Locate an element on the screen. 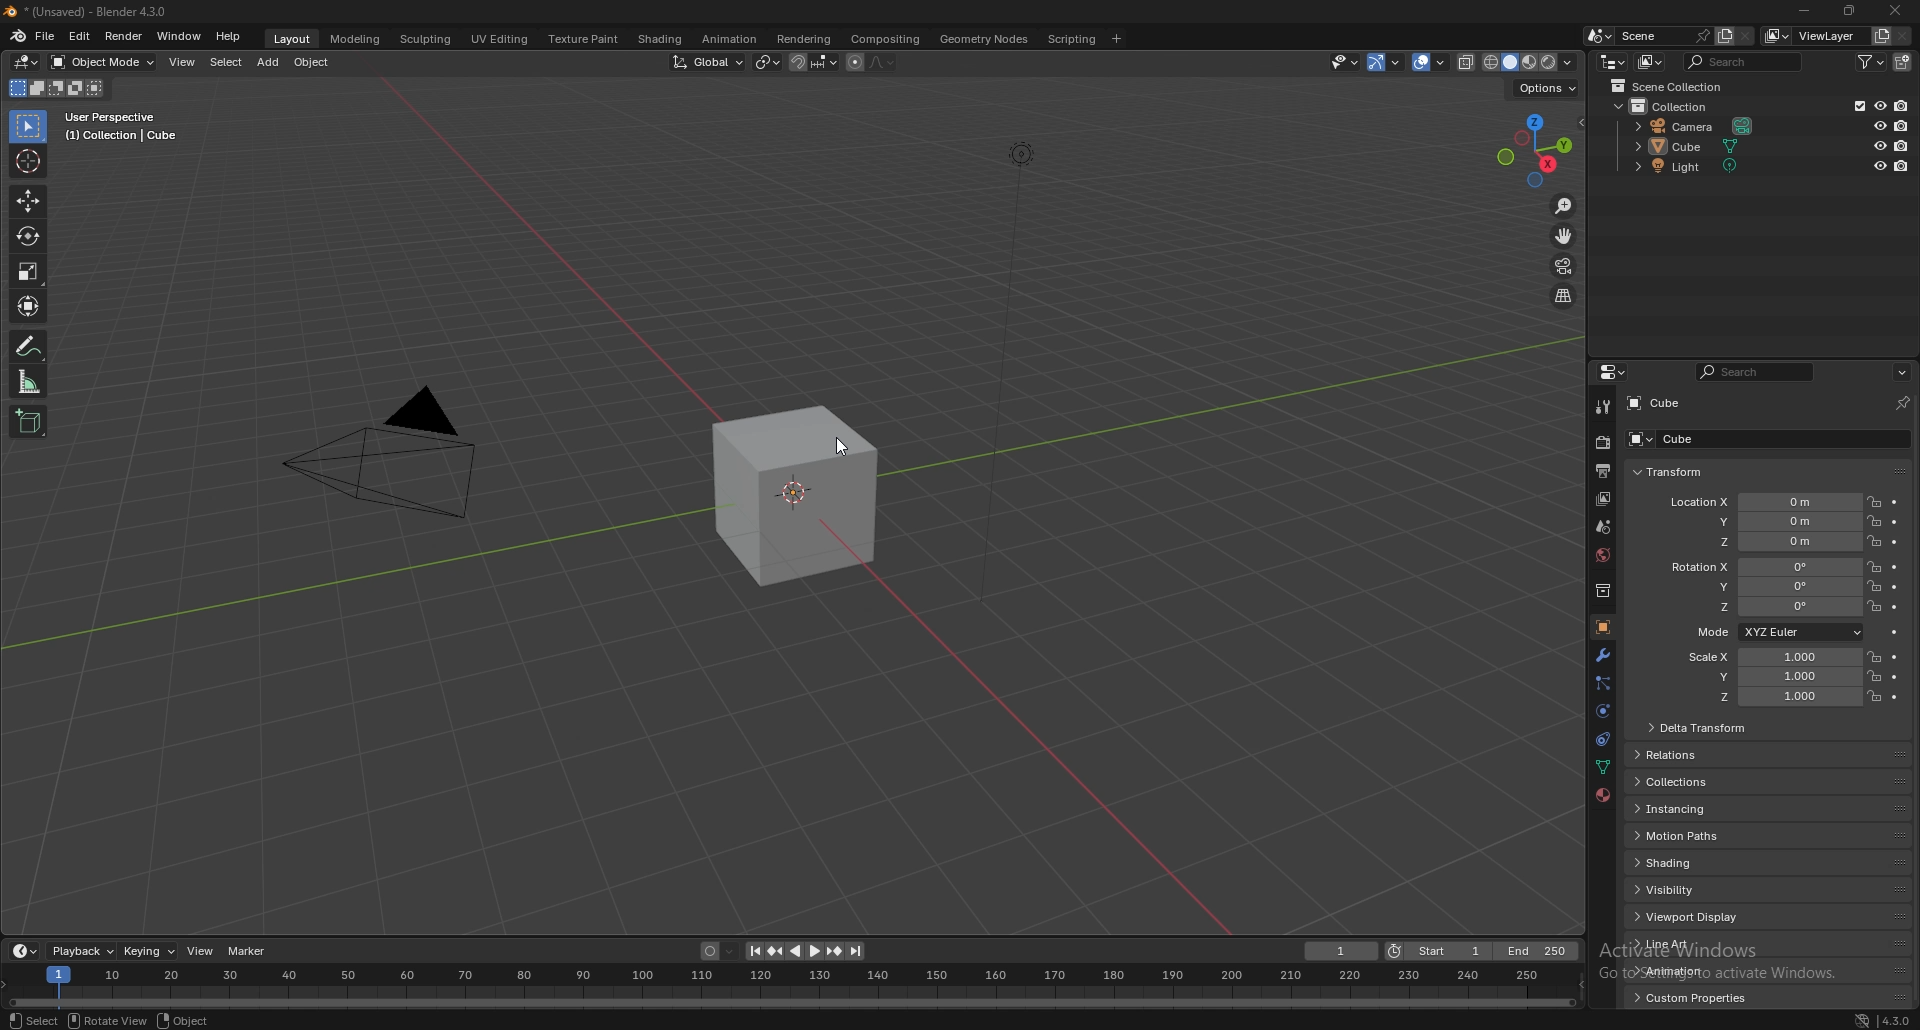  transform is located at coordinates (29, 305).